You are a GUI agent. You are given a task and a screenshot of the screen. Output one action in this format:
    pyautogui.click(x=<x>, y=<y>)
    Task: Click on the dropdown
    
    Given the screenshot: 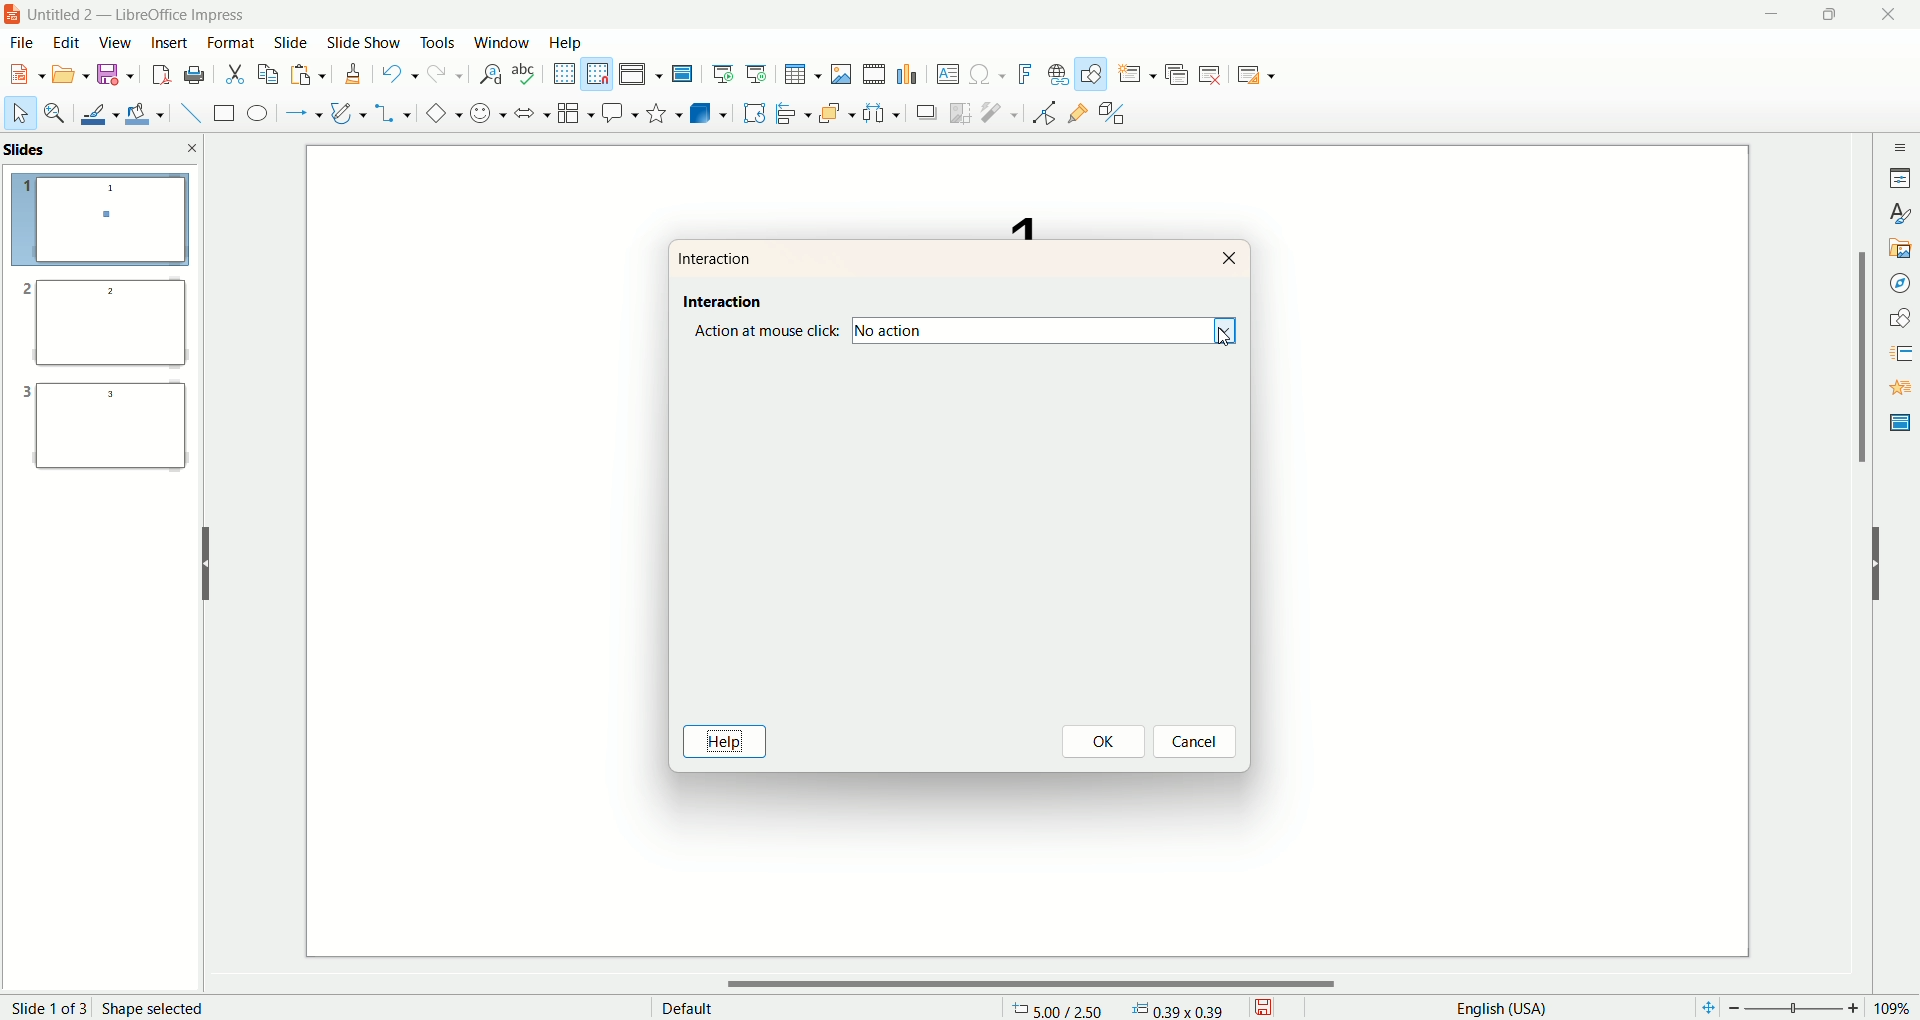 What is the action you would take?
    pyautogui.click(x=1227, y=332)
    